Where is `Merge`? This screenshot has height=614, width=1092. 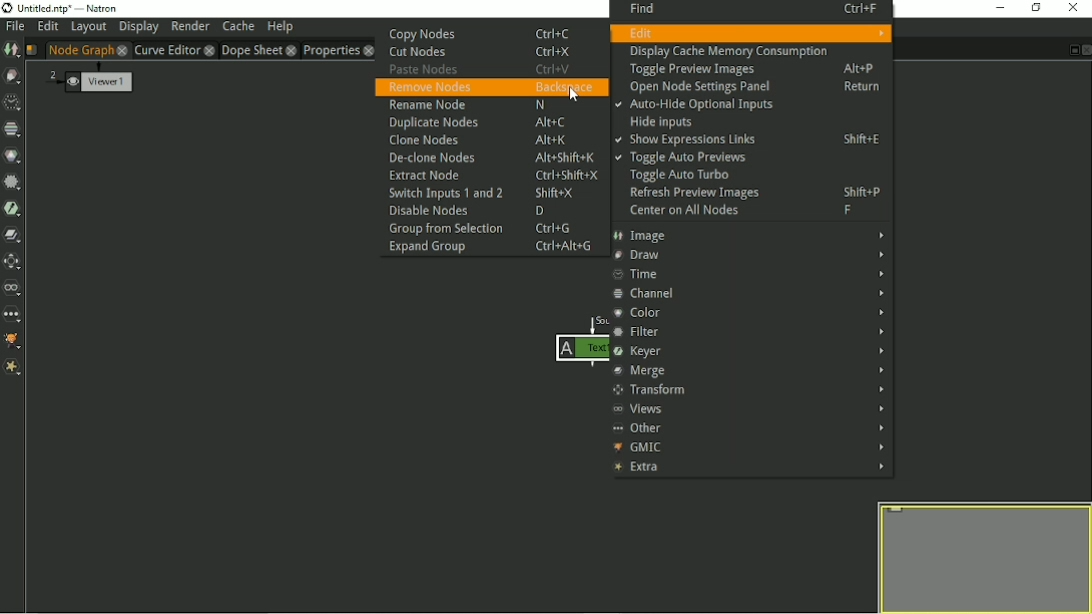
Merge is located at coordinates (751, 370).